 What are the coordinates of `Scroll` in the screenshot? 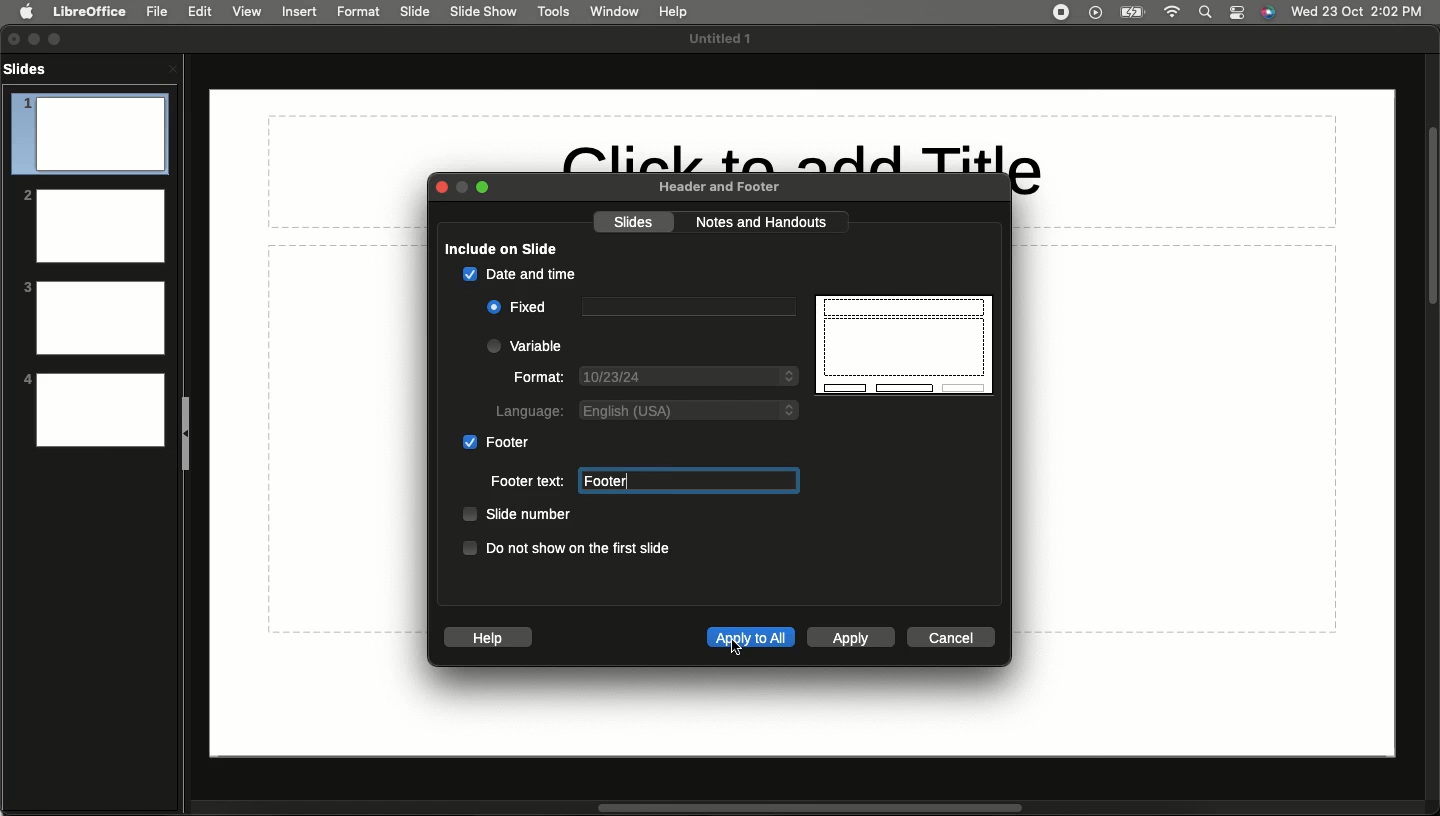 It's located at (1431, 217).